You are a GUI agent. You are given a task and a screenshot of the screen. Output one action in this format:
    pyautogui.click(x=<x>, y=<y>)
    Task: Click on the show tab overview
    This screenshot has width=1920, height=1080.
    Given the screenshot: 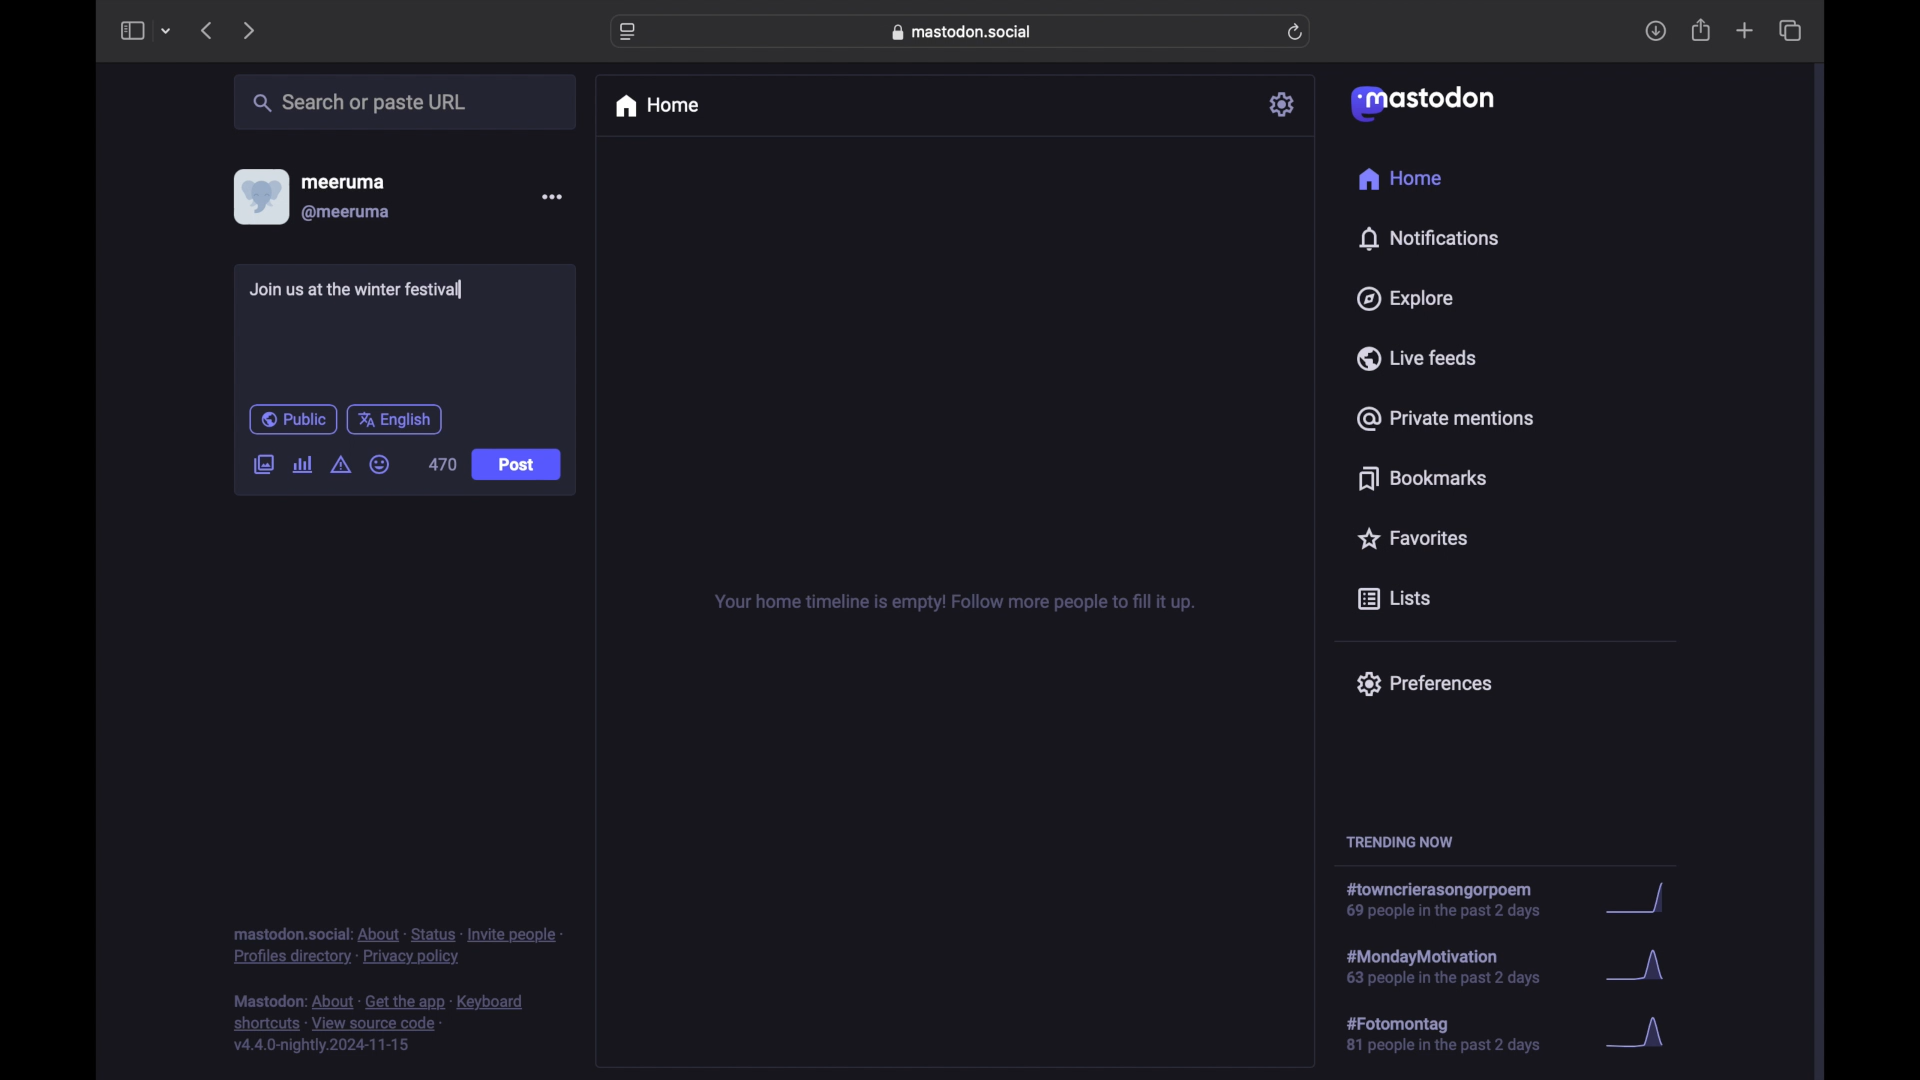 What is the action you would take?
    pyautogui.click(x=1790, y=31)
    